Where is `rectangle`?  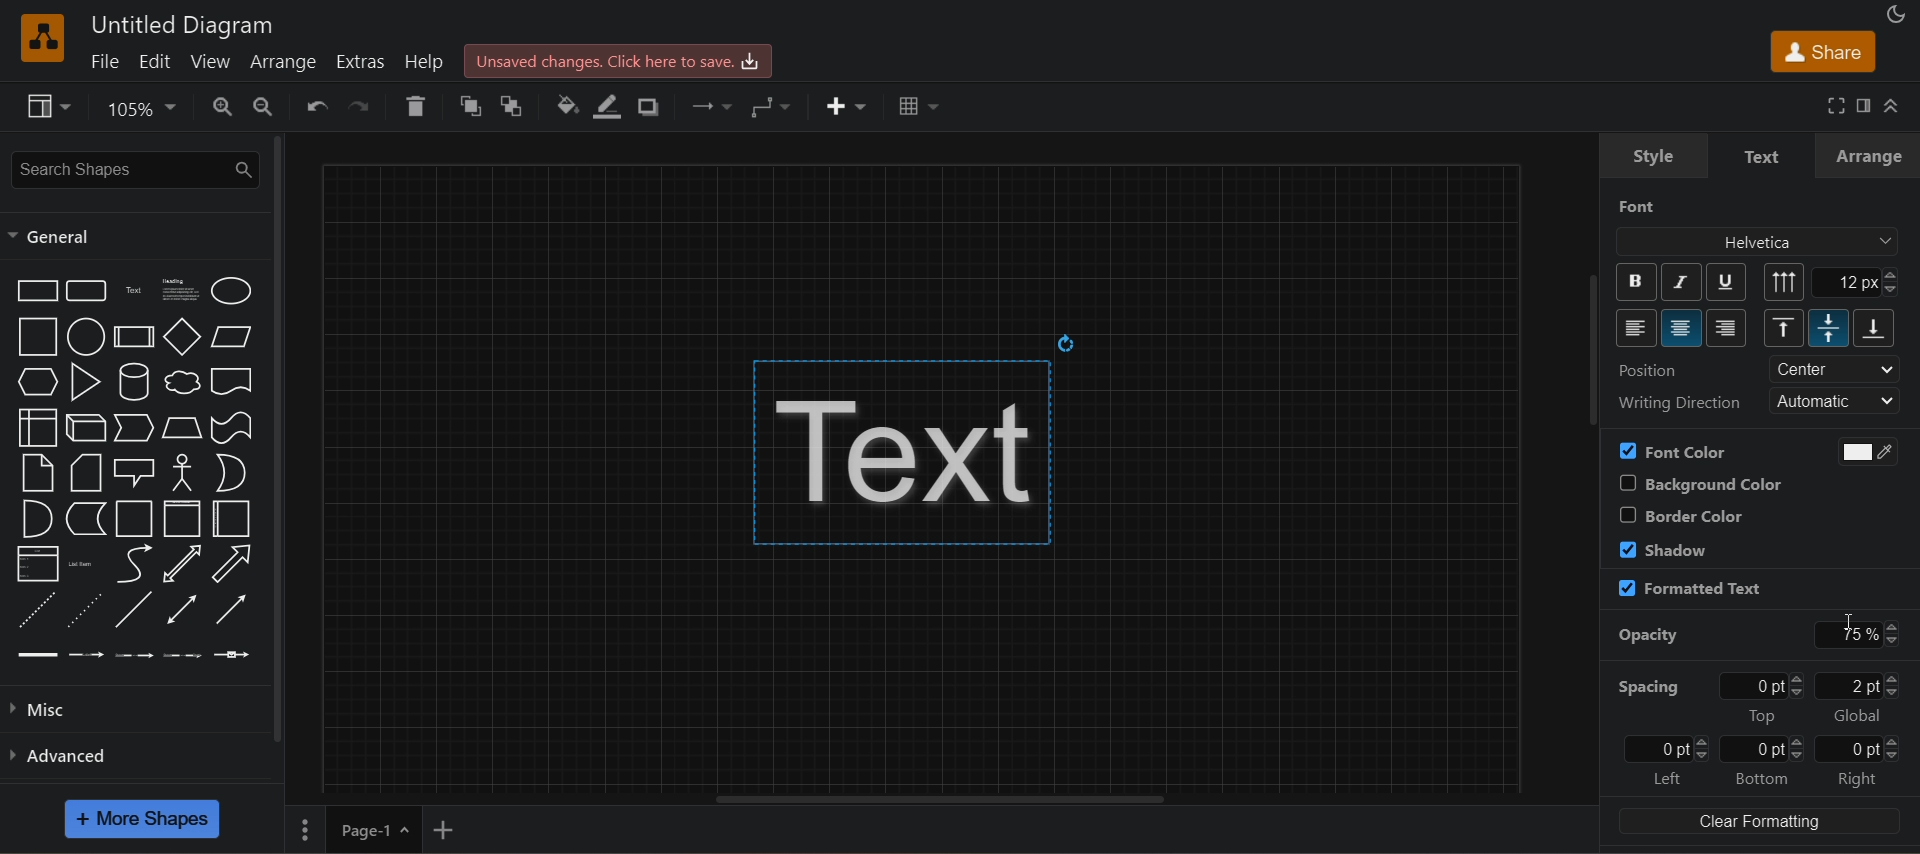
rectangle is located at coordinates (36, 290).